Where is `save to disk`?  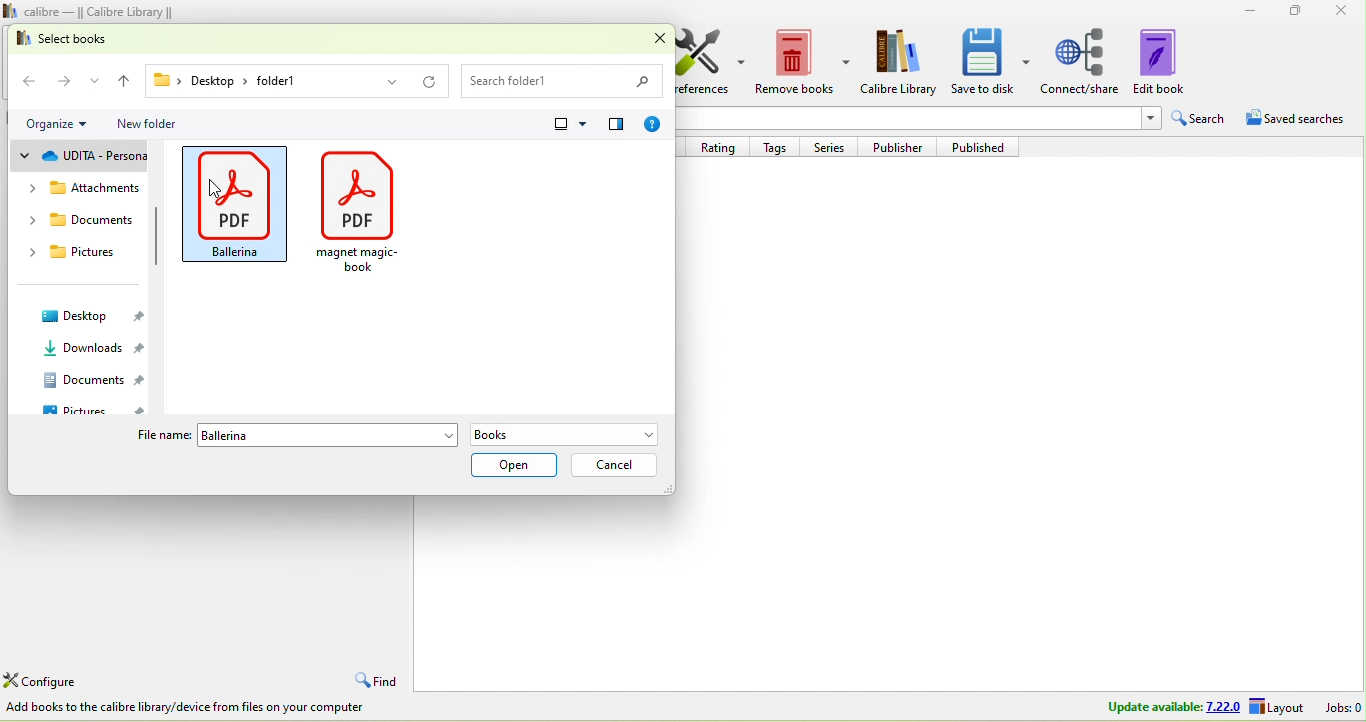
save to disk is located at coordinates (992, 63).